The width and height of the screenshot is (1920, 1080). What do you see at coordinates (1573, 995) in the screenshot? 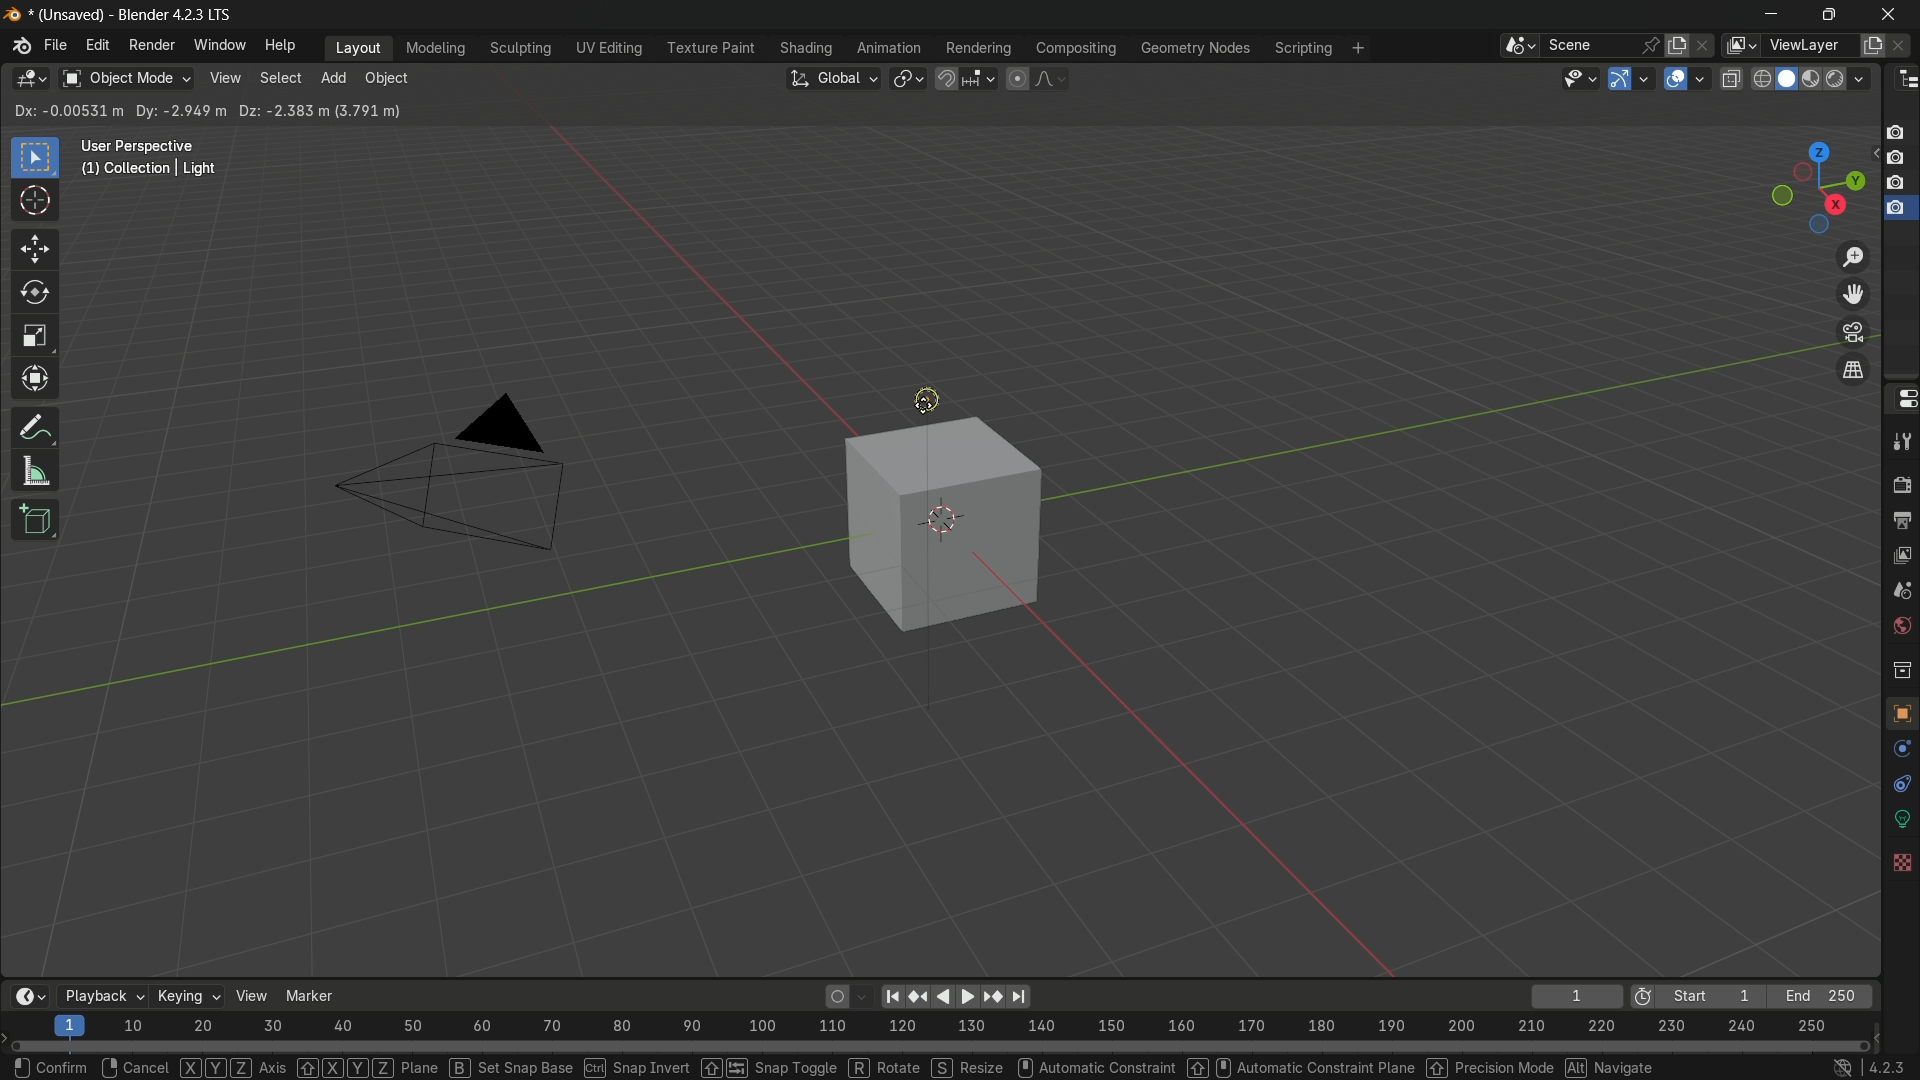
I see `current key frame` at bounding box center [1573, 995].